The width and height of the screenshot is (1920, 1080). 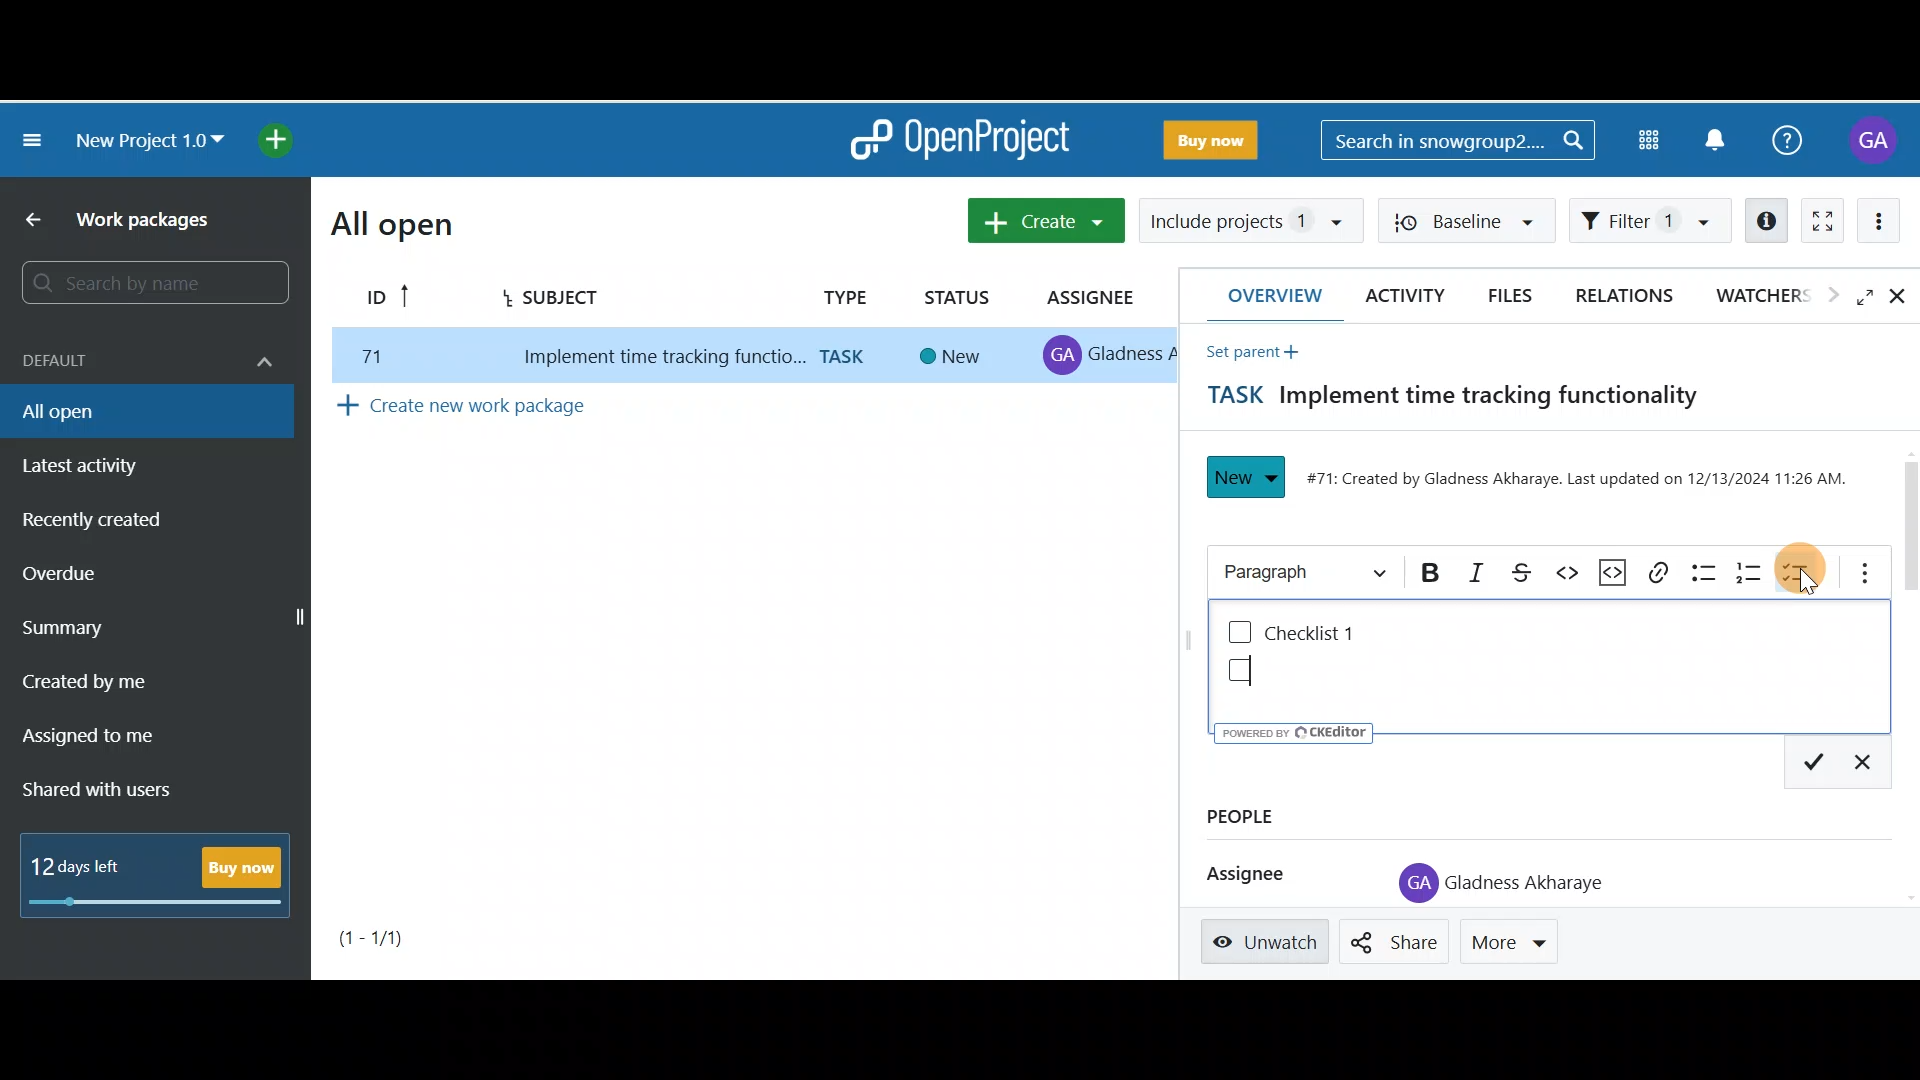 I want to click on Created by me, so click(x=112, y=674).